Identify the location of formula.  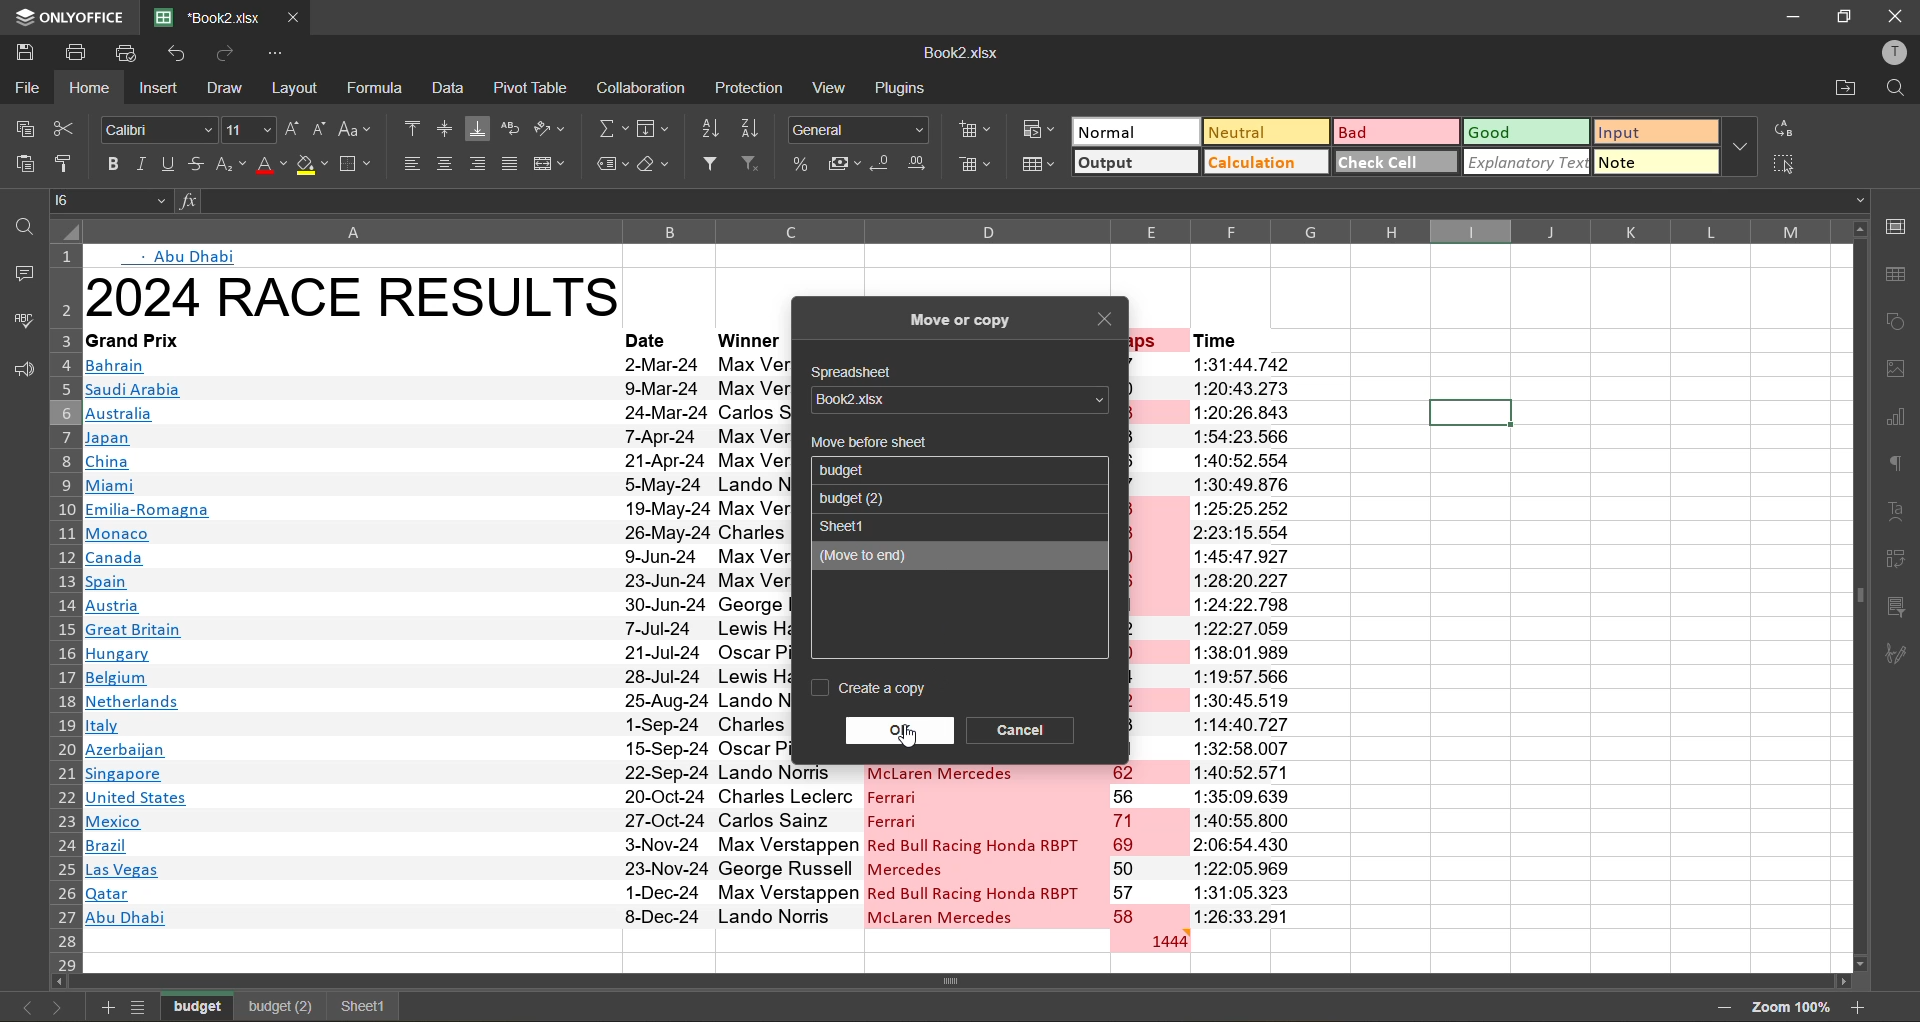
(377, 87).